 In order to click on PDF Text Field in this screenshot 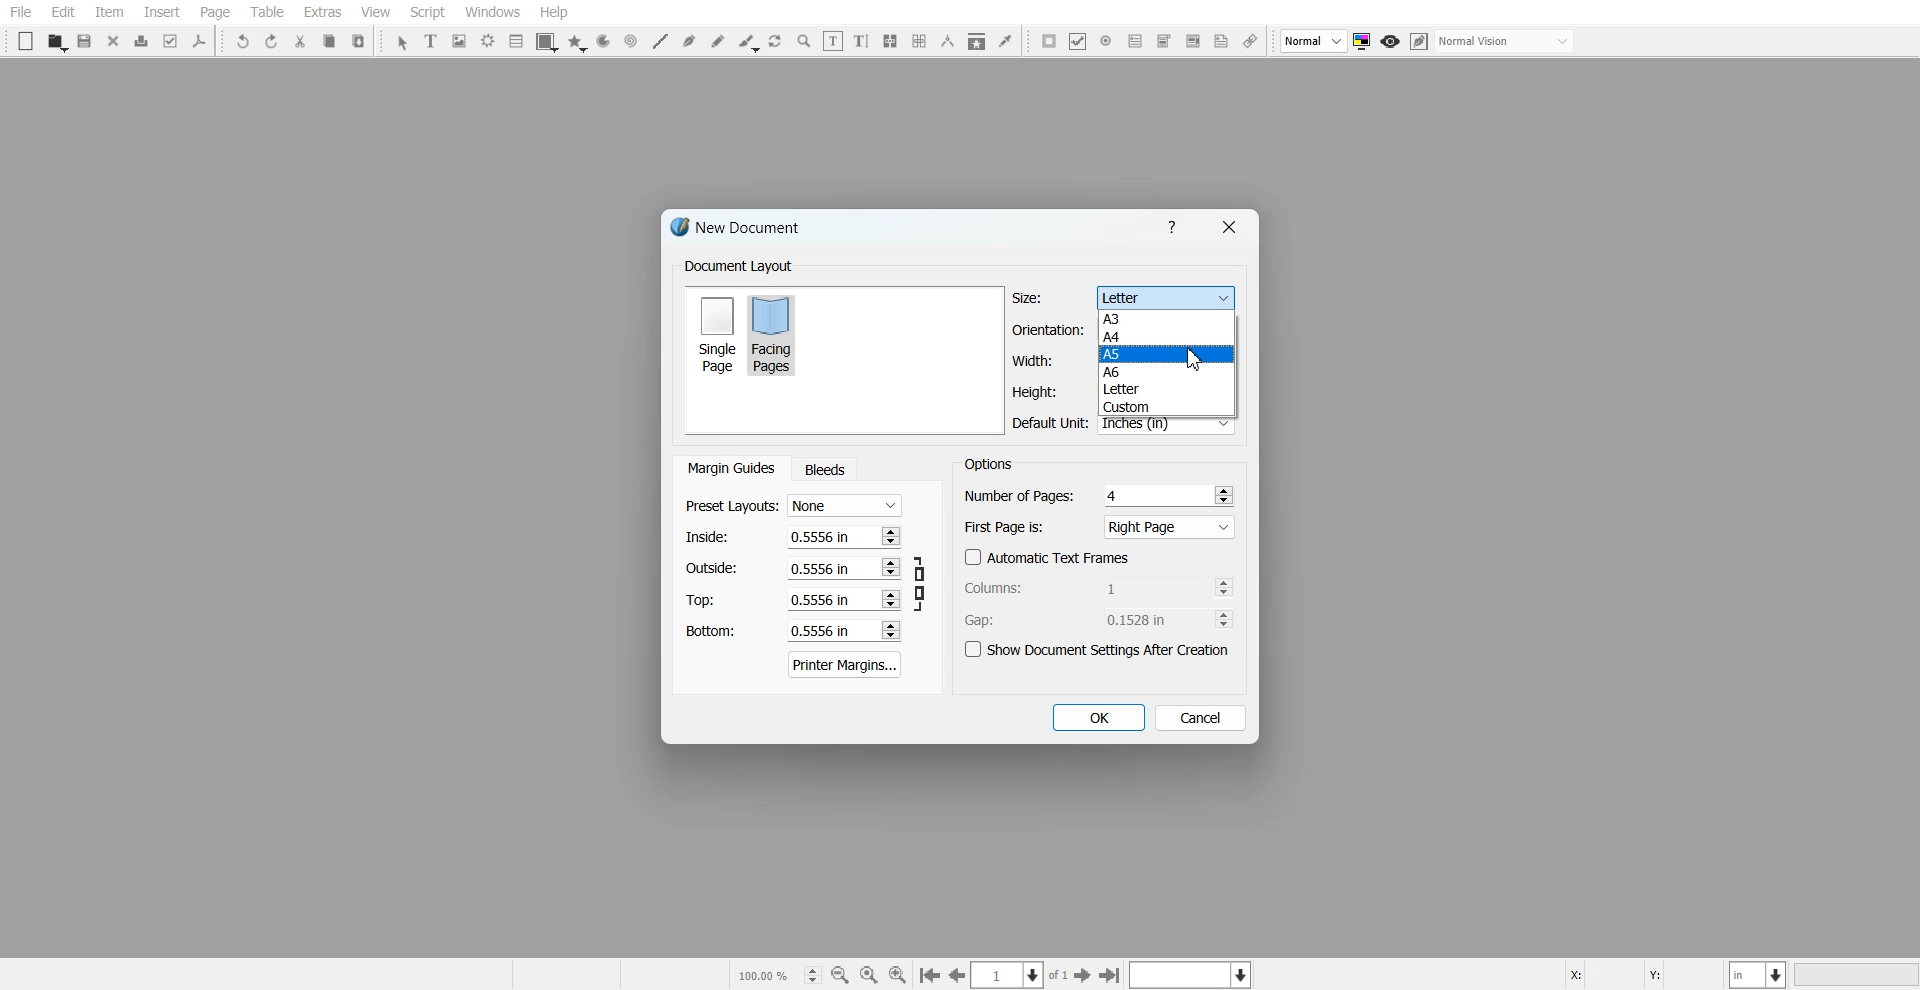, I will do `click(1135, 41)`.